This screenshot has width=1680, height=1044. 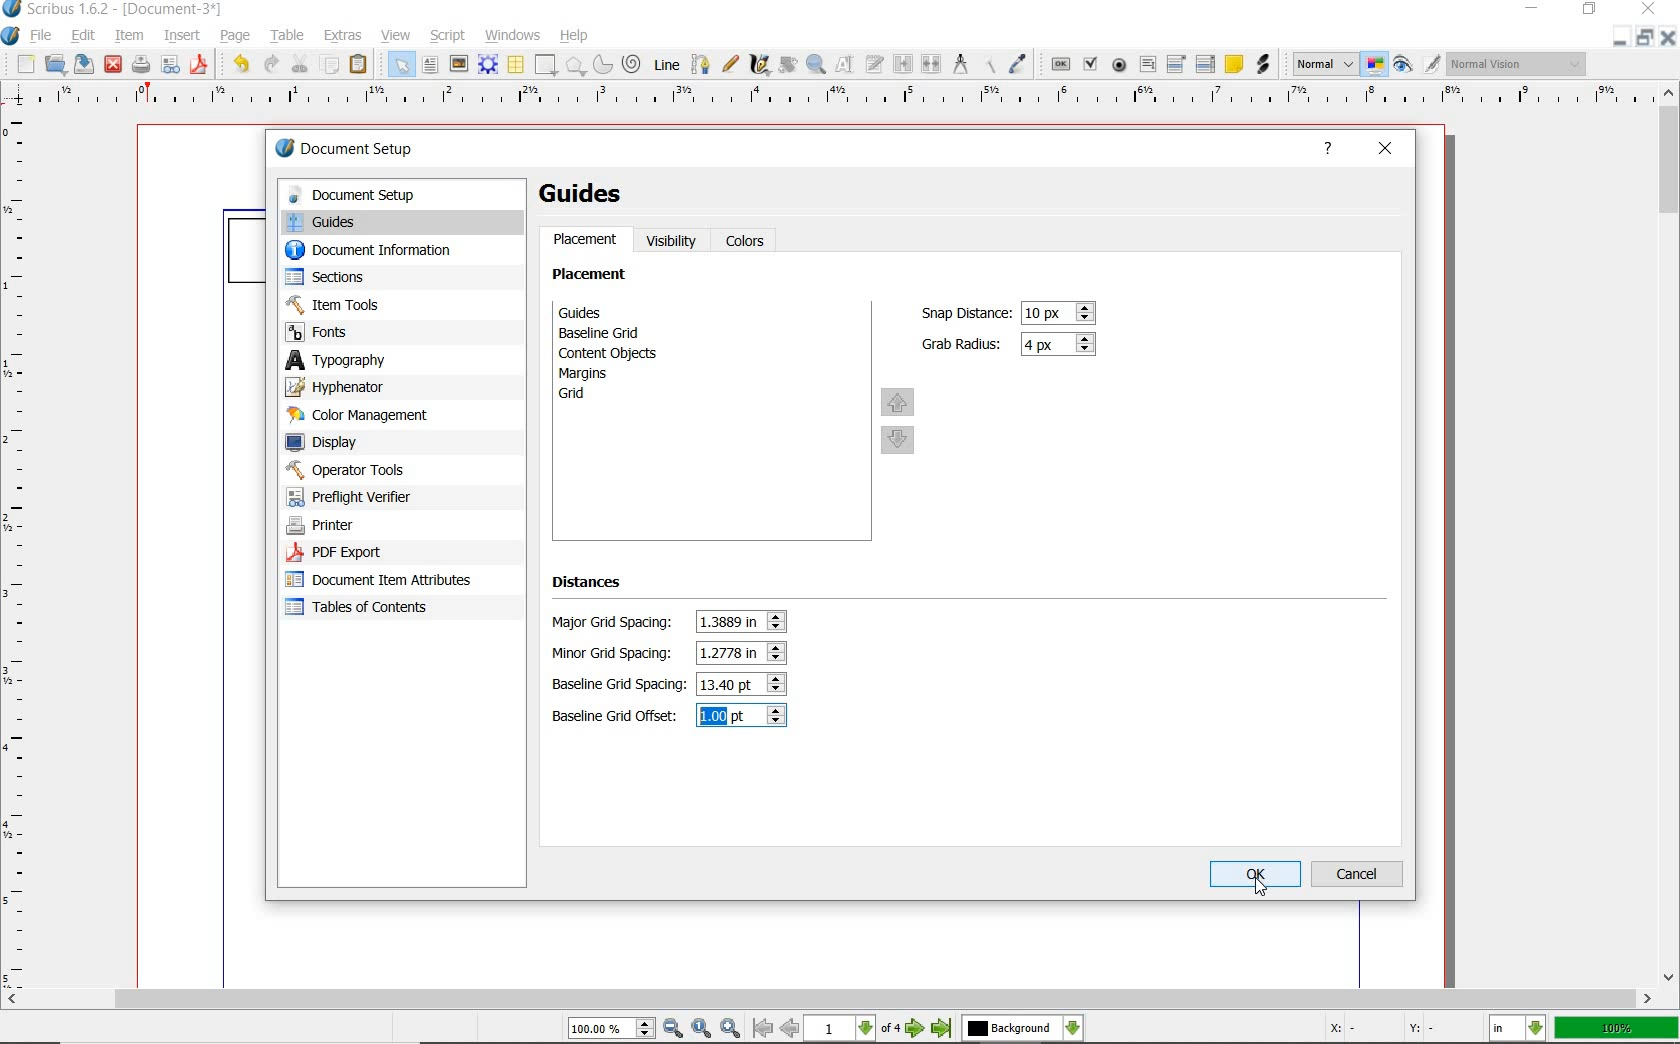 What do you see at coordinates (45, 36) in the screenshot?
I see `file` at bounding box center [45, 36].